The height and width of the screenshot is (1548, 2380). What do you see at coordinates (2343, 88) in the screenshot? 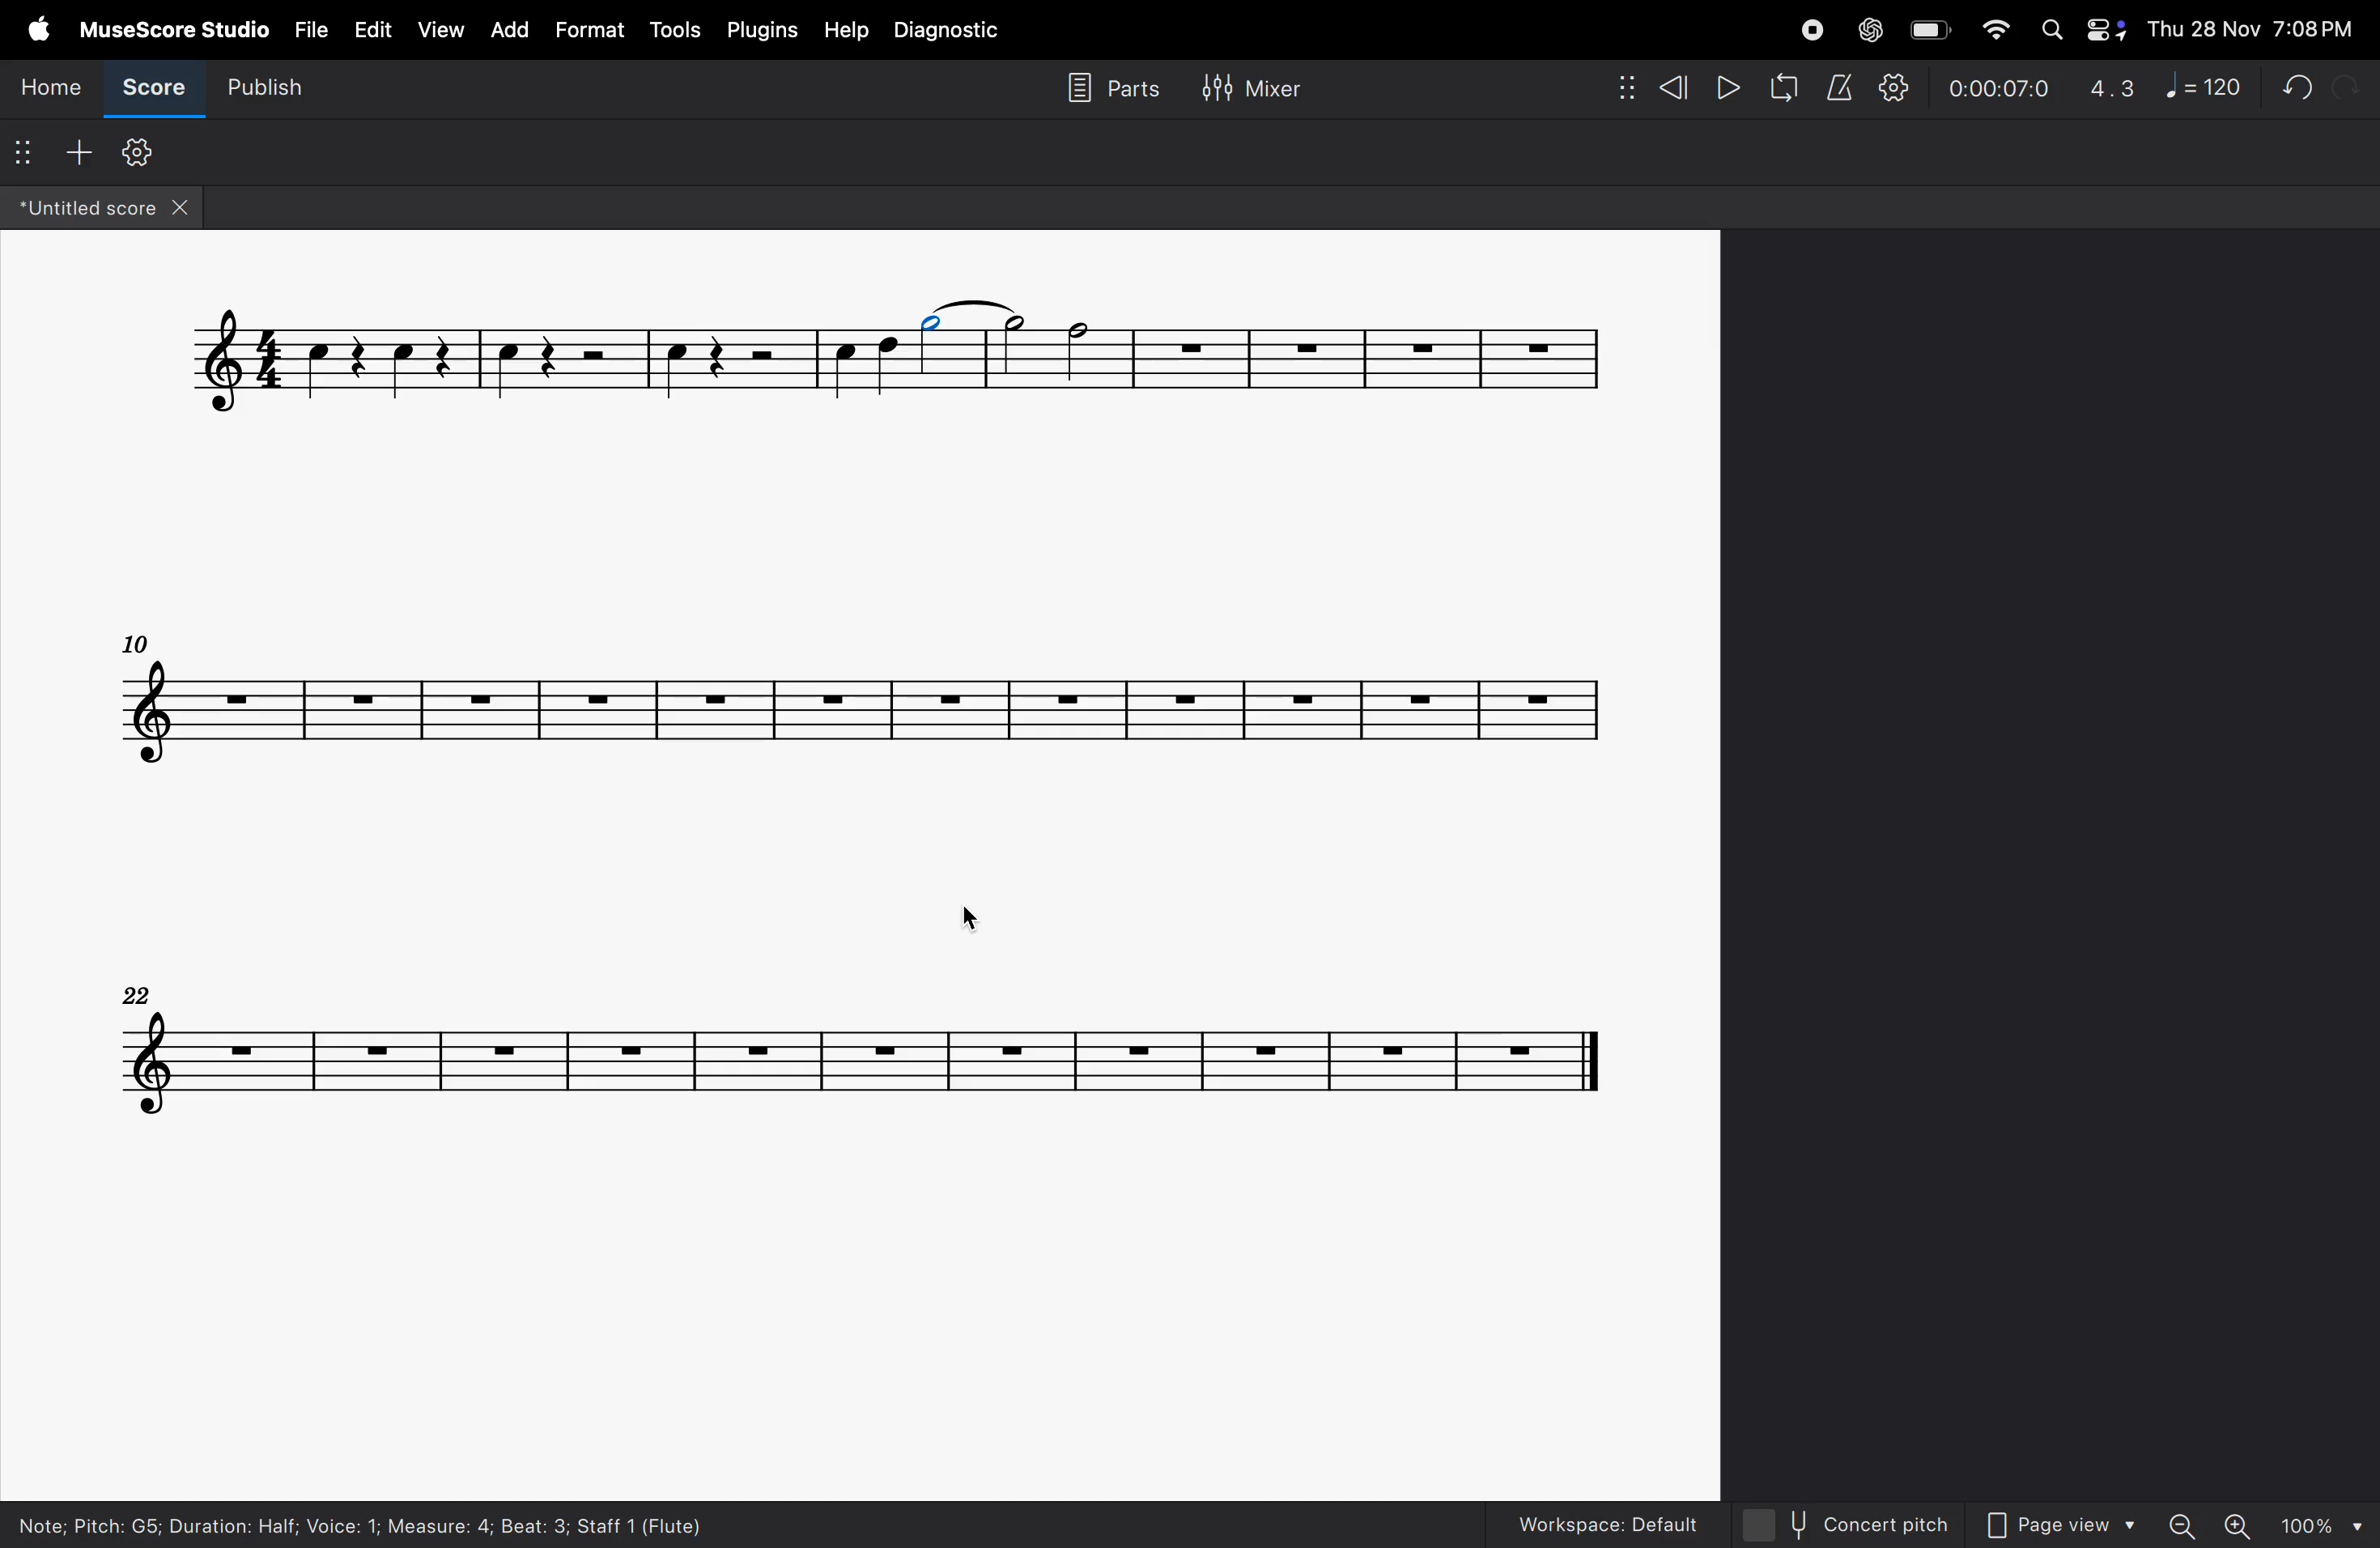
I see `Redo` at bounding box center [2343, 88].